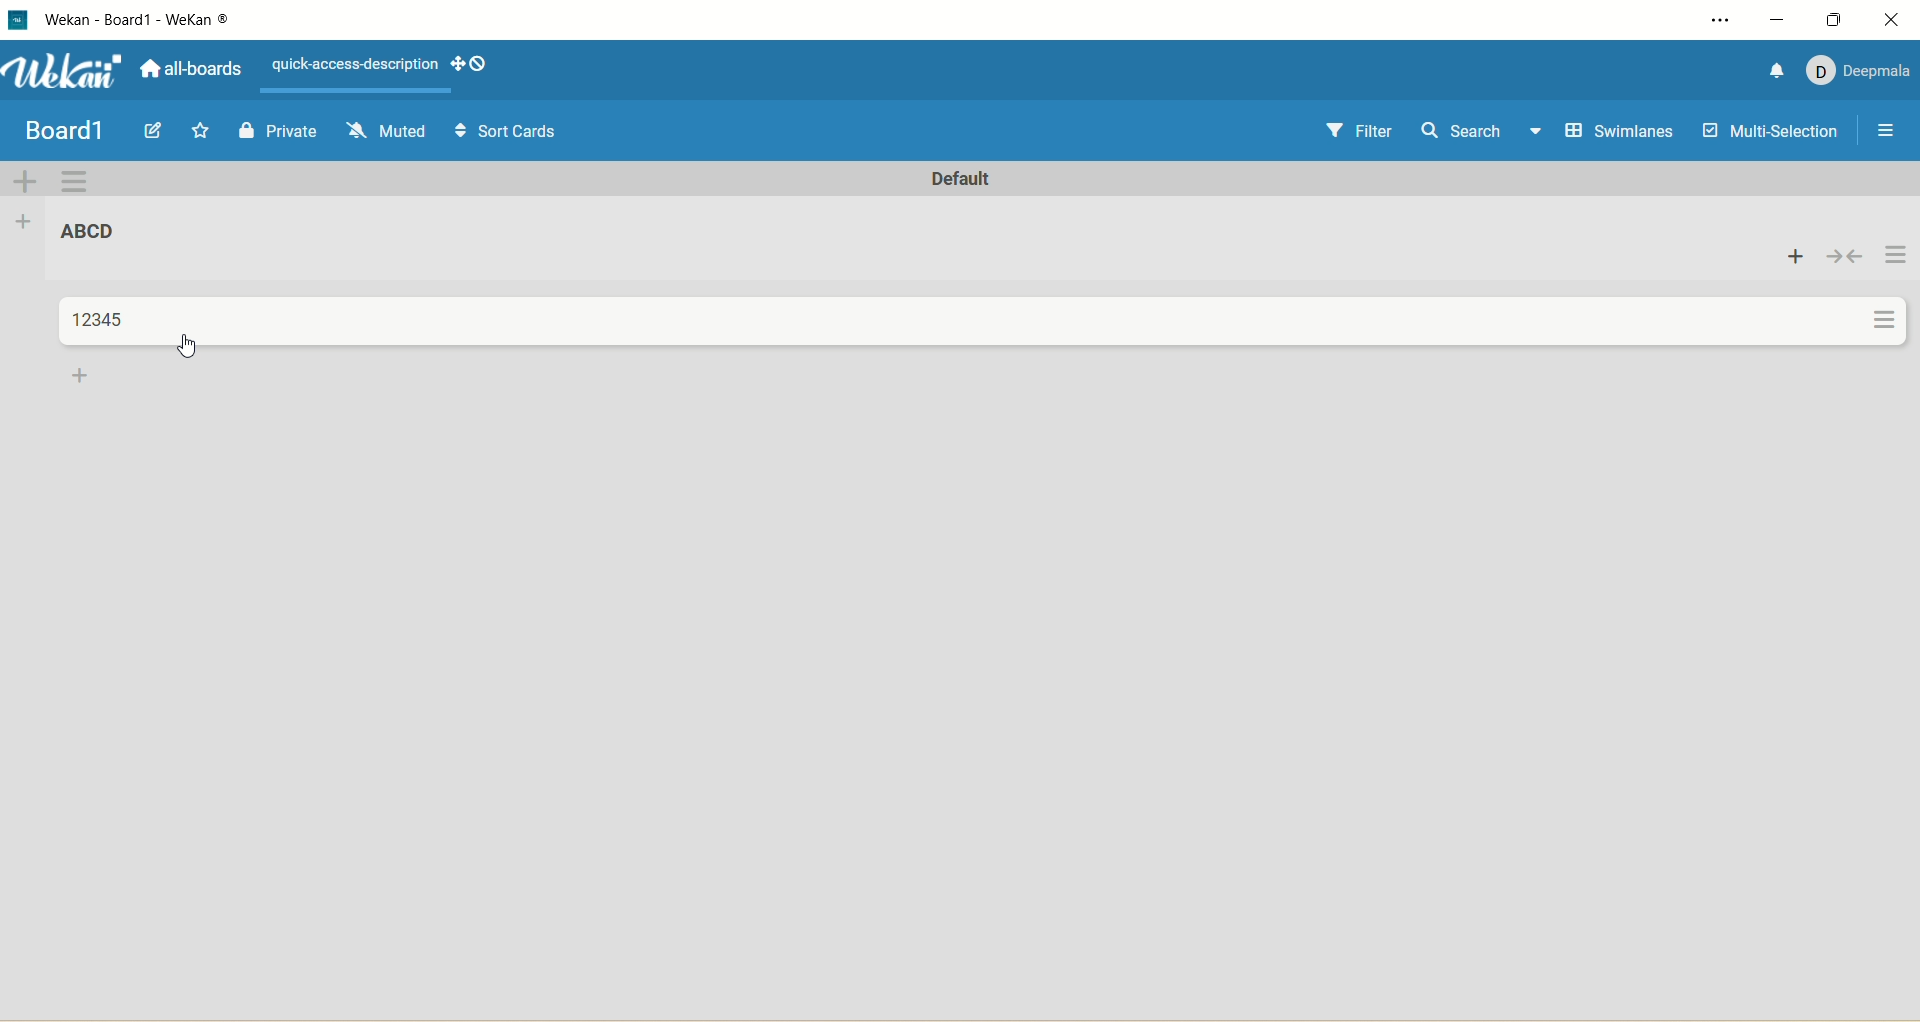 The image size is (1920, 1022). I want to click on collapse, so click(1843, 257).